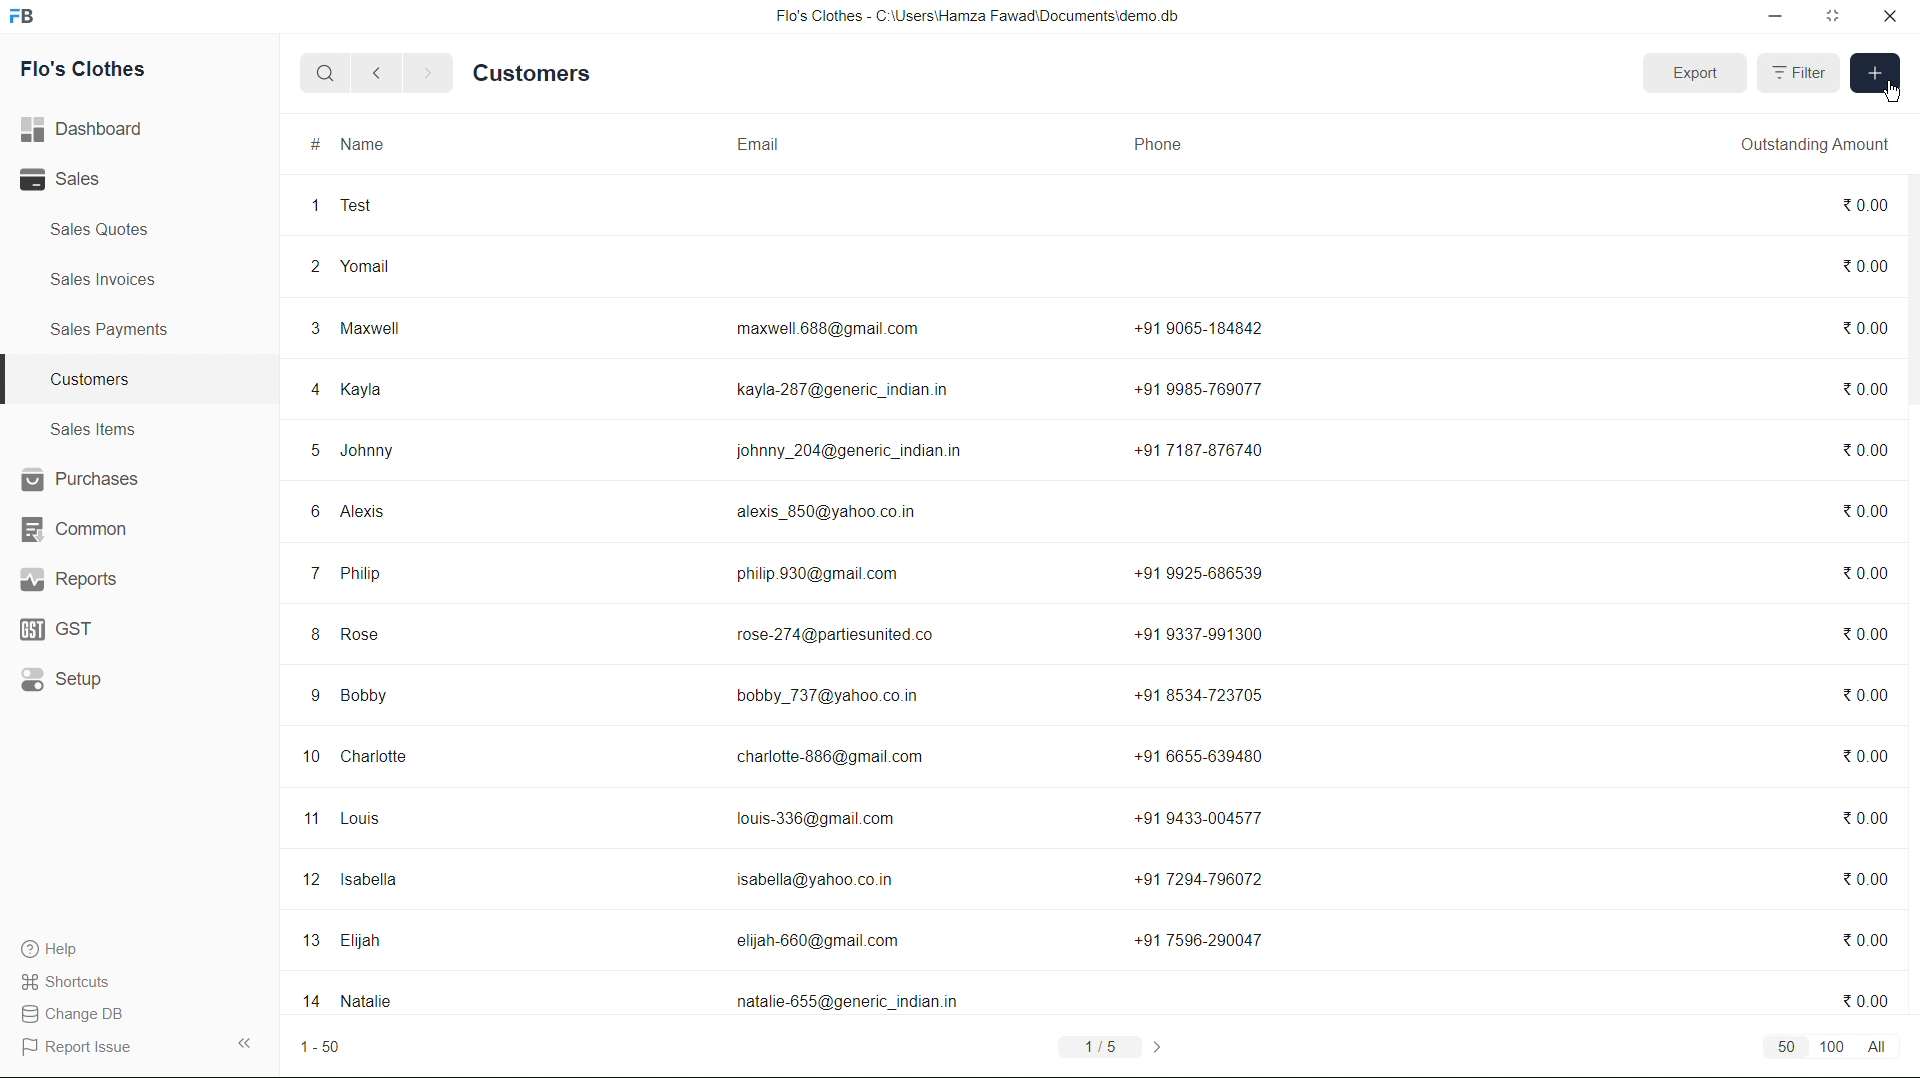 This screenshot has height=1078, width=1920. I want to click on 7, so click(314, 577).